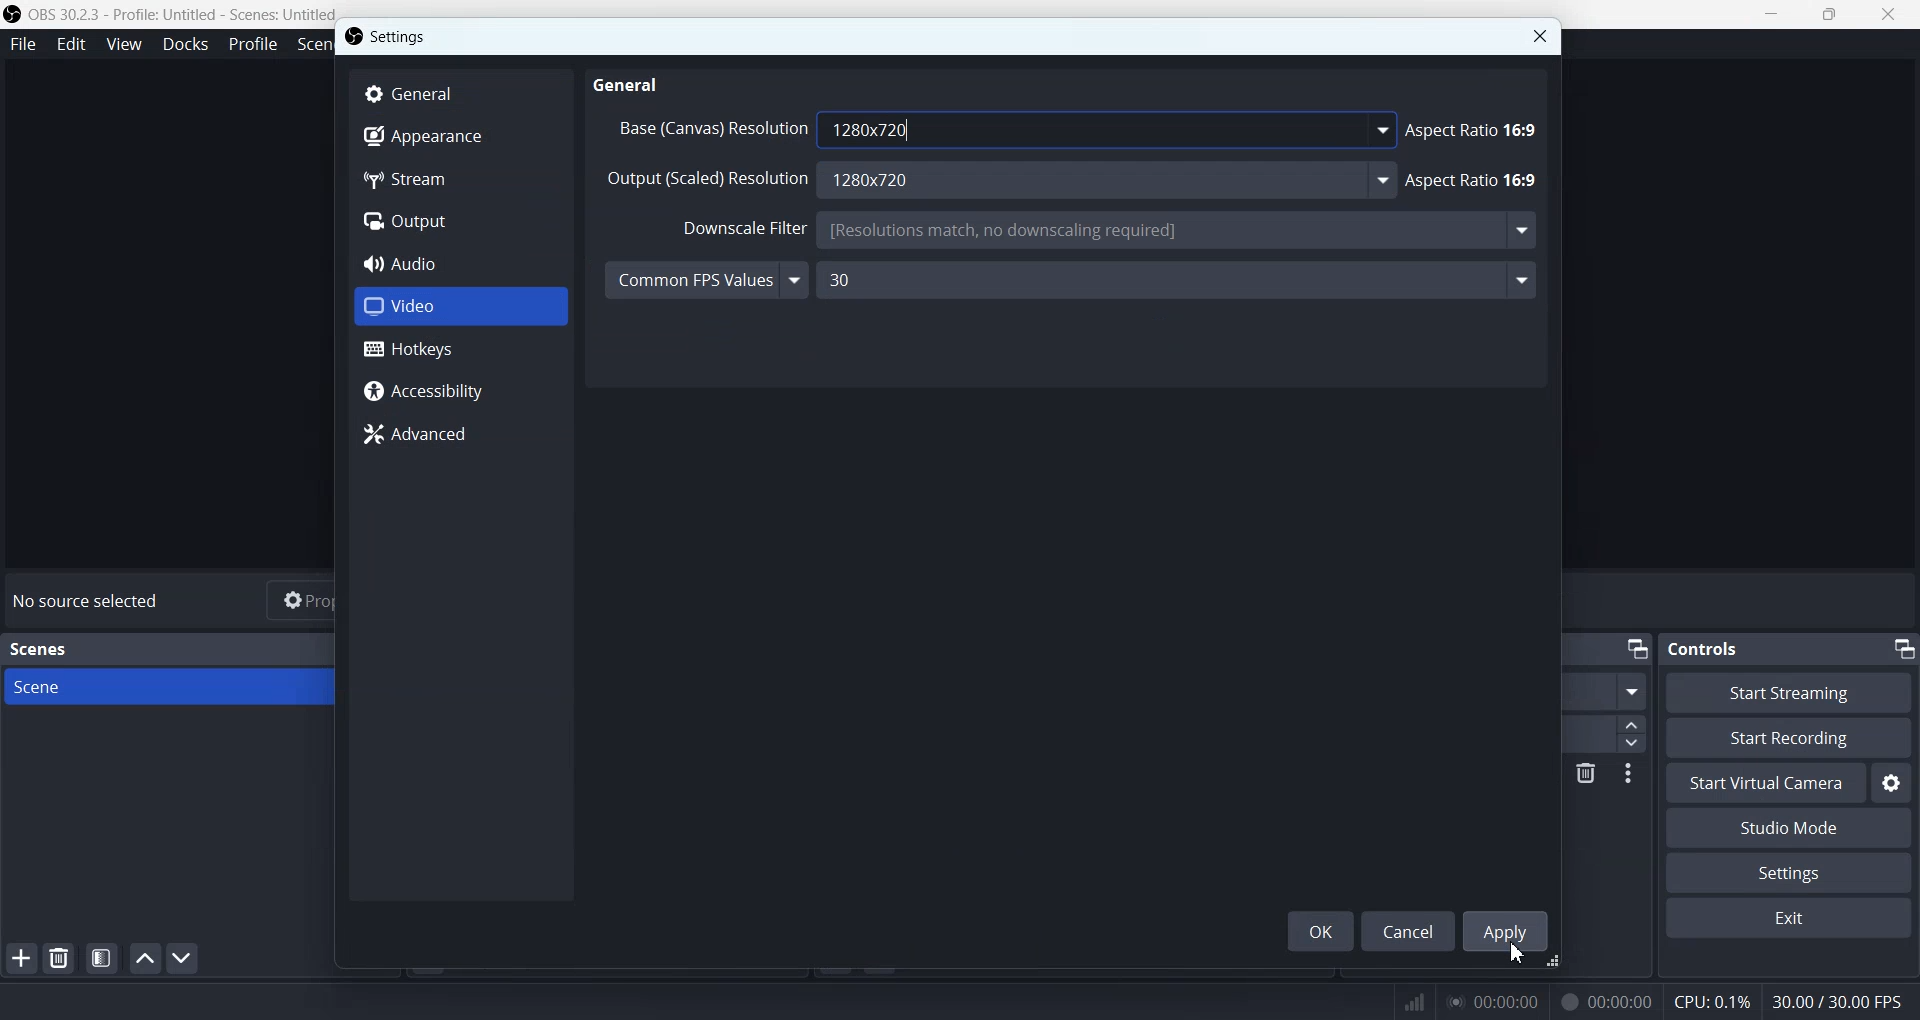 This screenshot has width=1920, height=1020. What do you see at coordinates (1842, 1001) in the screenshot?
I see `30.00 / 30.00 FPS` at bounding box center [1842, 1001].